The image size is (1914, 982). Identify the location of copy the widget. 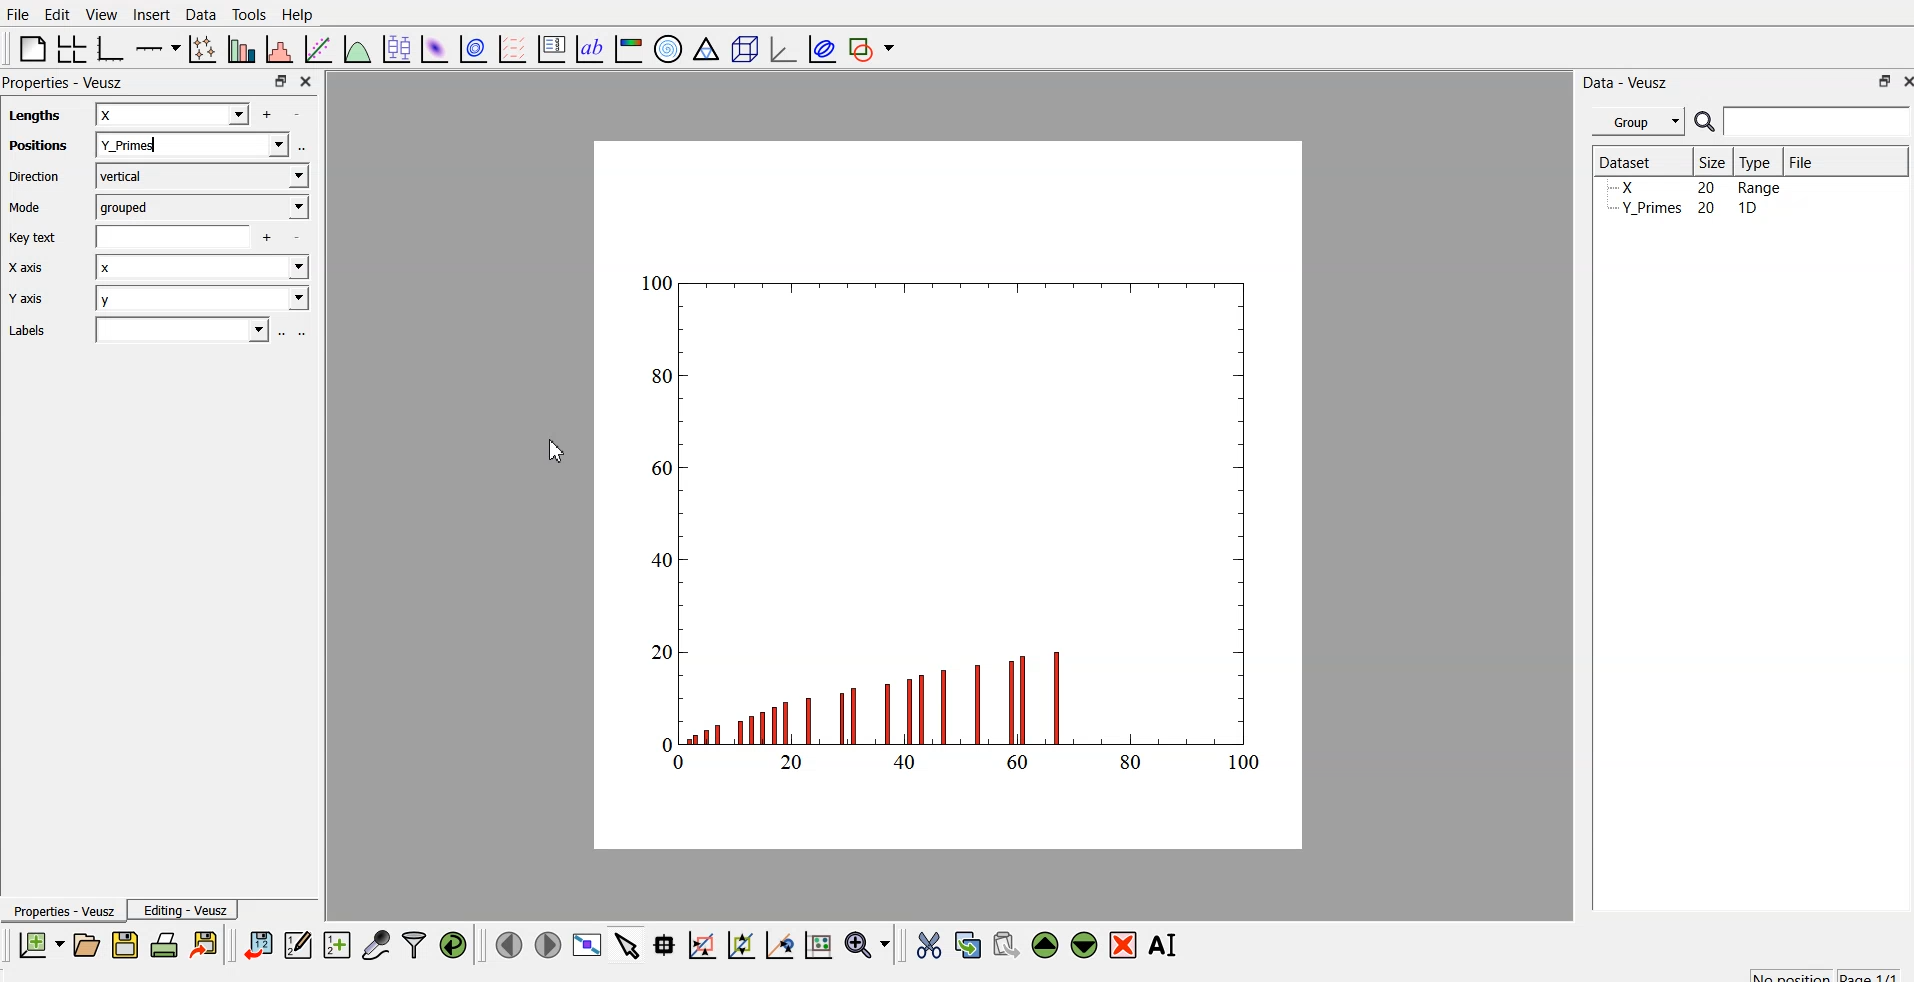
(966, 944).